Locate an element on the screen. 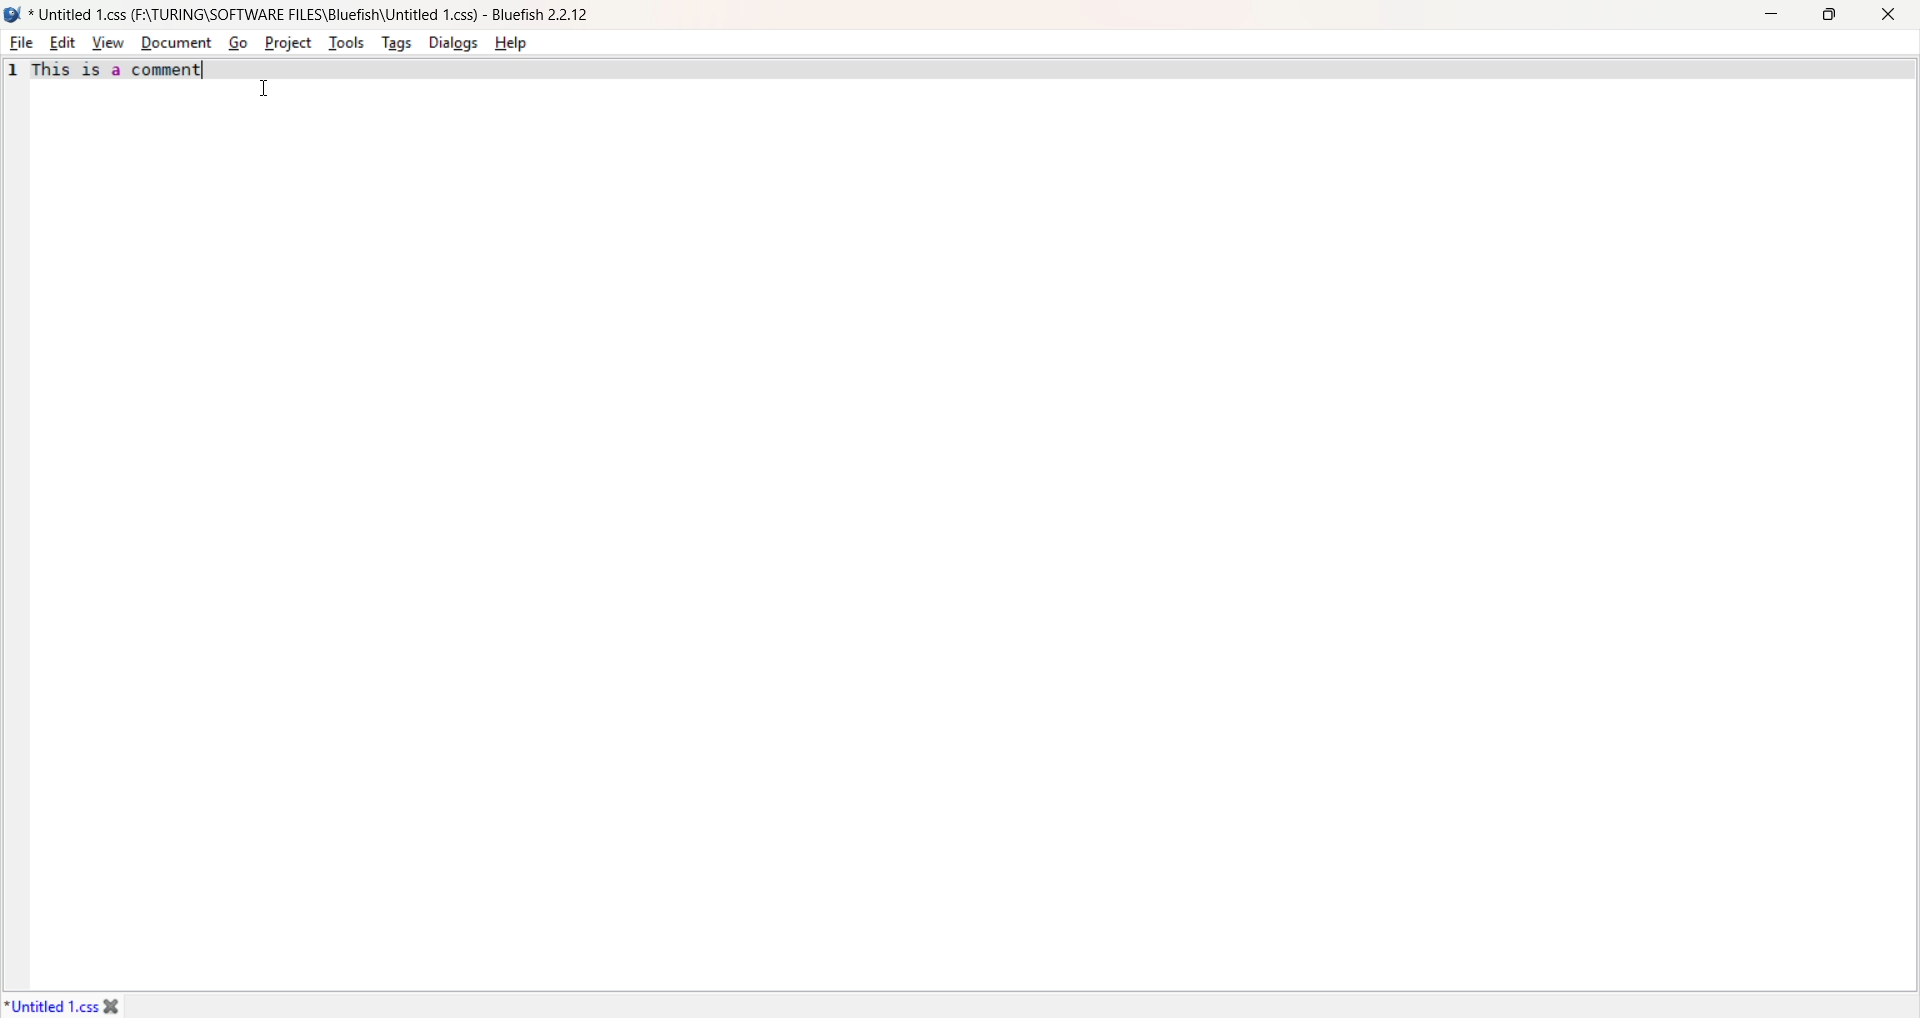 The height and width of the screenshot is (1018, 1920). 1 is located at coordinates (12, 72).